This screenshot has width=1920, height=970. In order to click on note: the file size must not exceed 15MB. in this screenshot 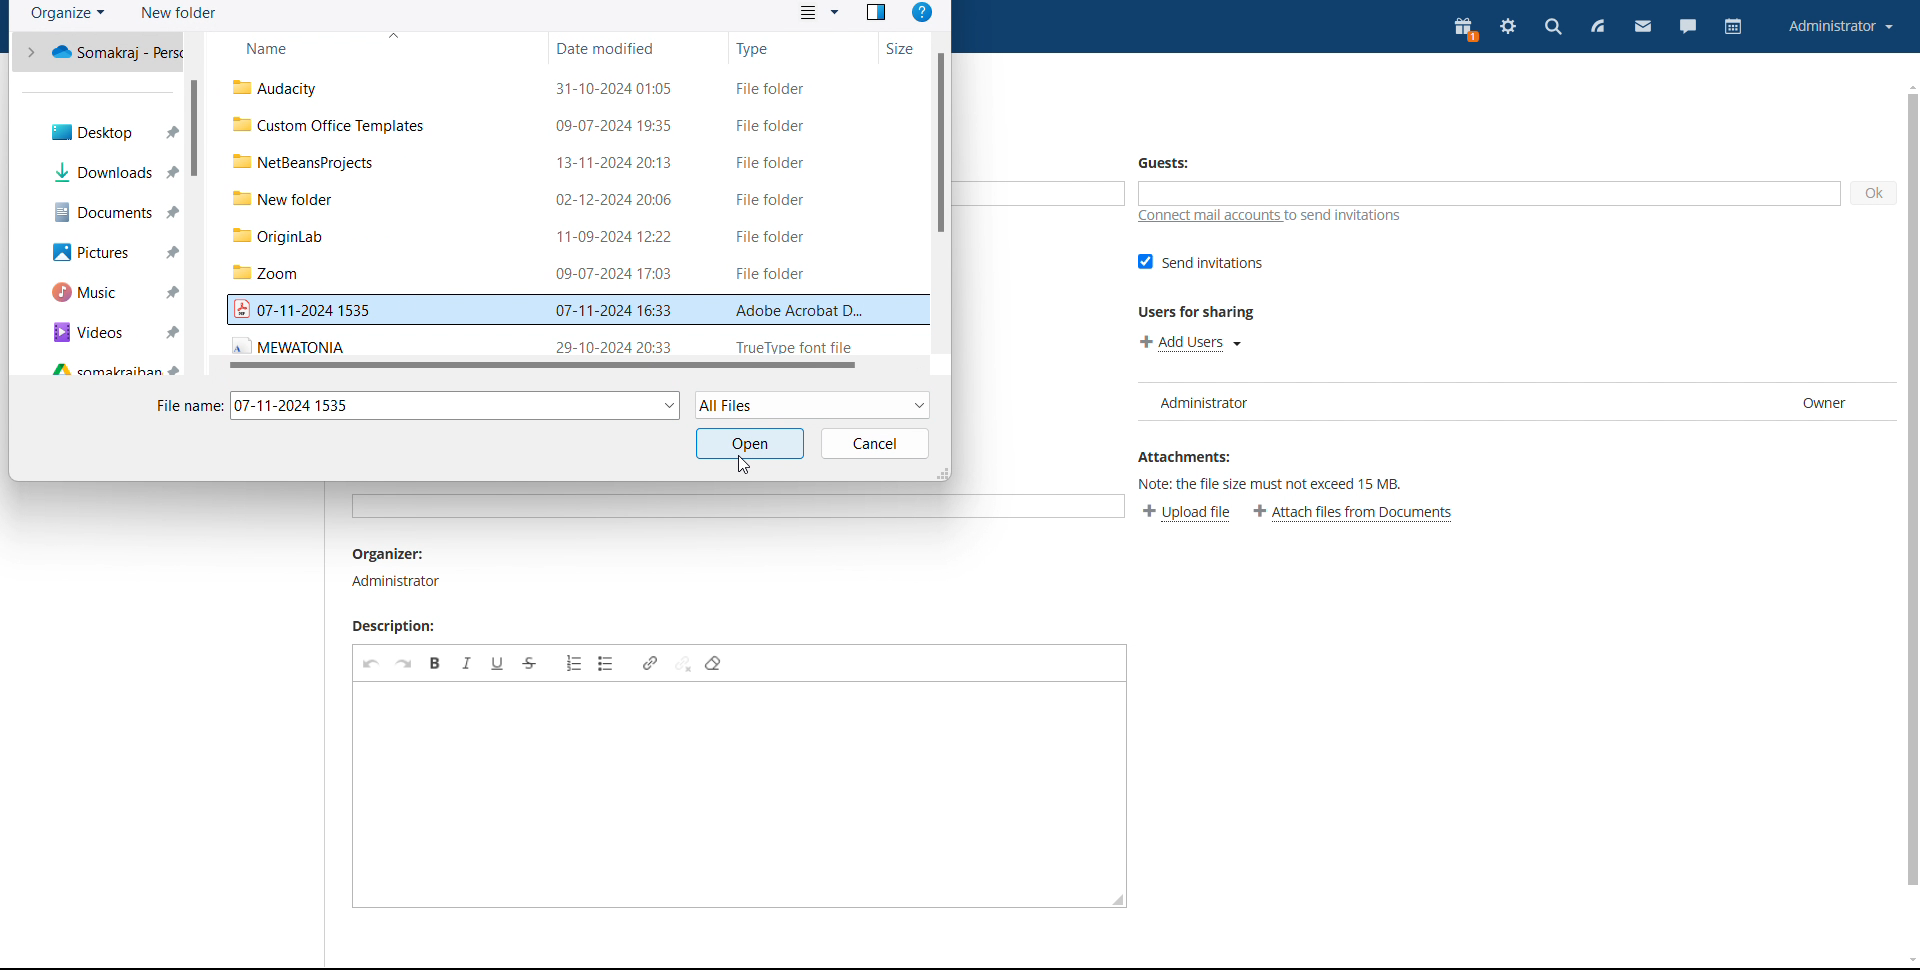, I will do `click(1271, 486)`.